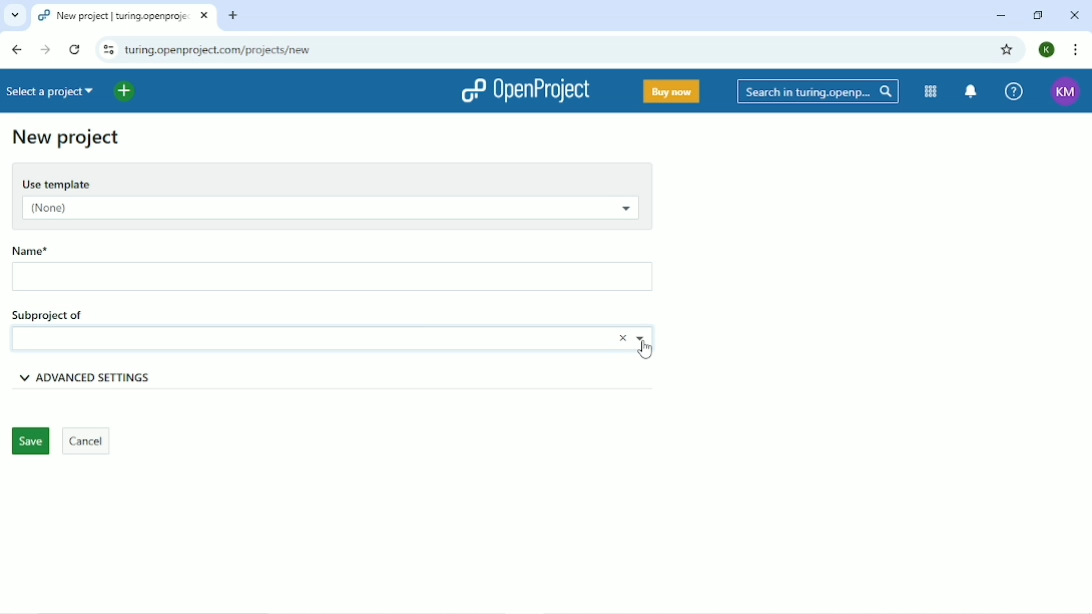 This screenshot has height=614, width=1092. Describe the element at coordinates (106, 49) in the screenshot. I see `View site information` at that location.